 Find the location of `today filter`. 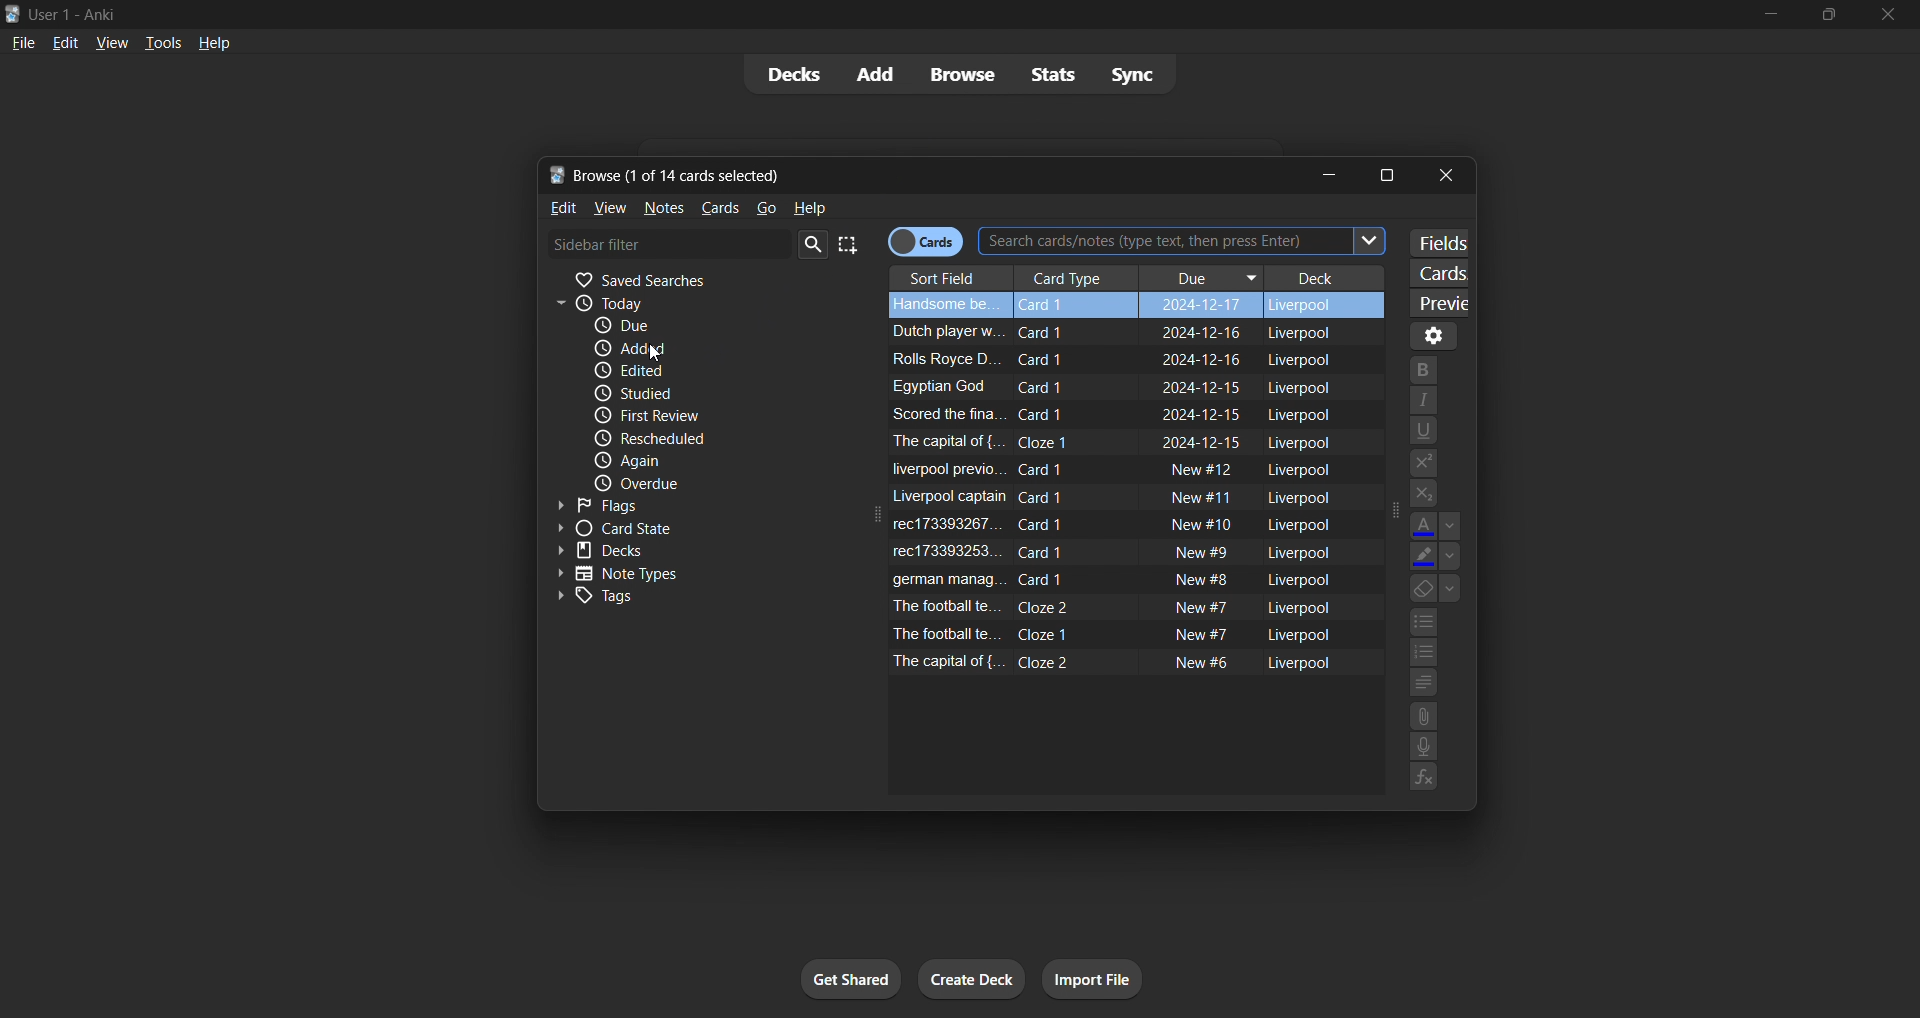

today filter is located at coordinates (686, 304).